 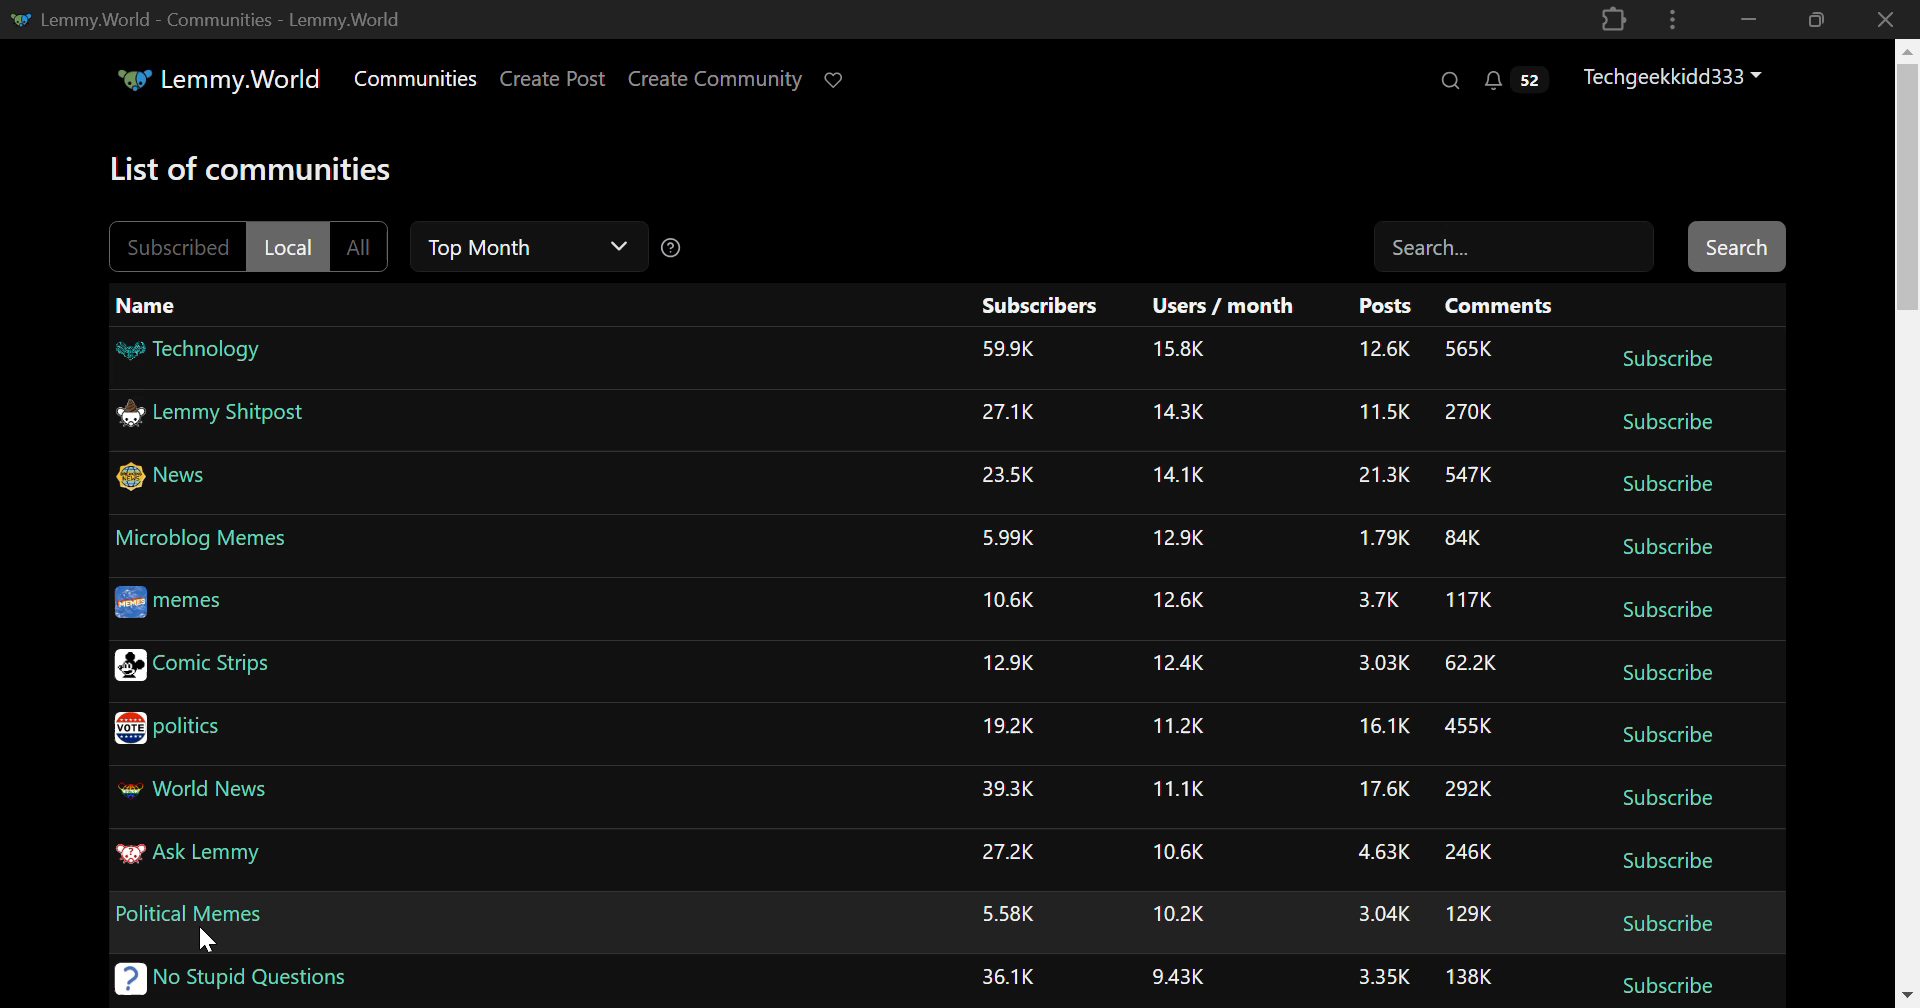 What do you see at coordinates (209, 937) in the screenshot?
I see `Cursor Position` at bounding box center [209, 937].